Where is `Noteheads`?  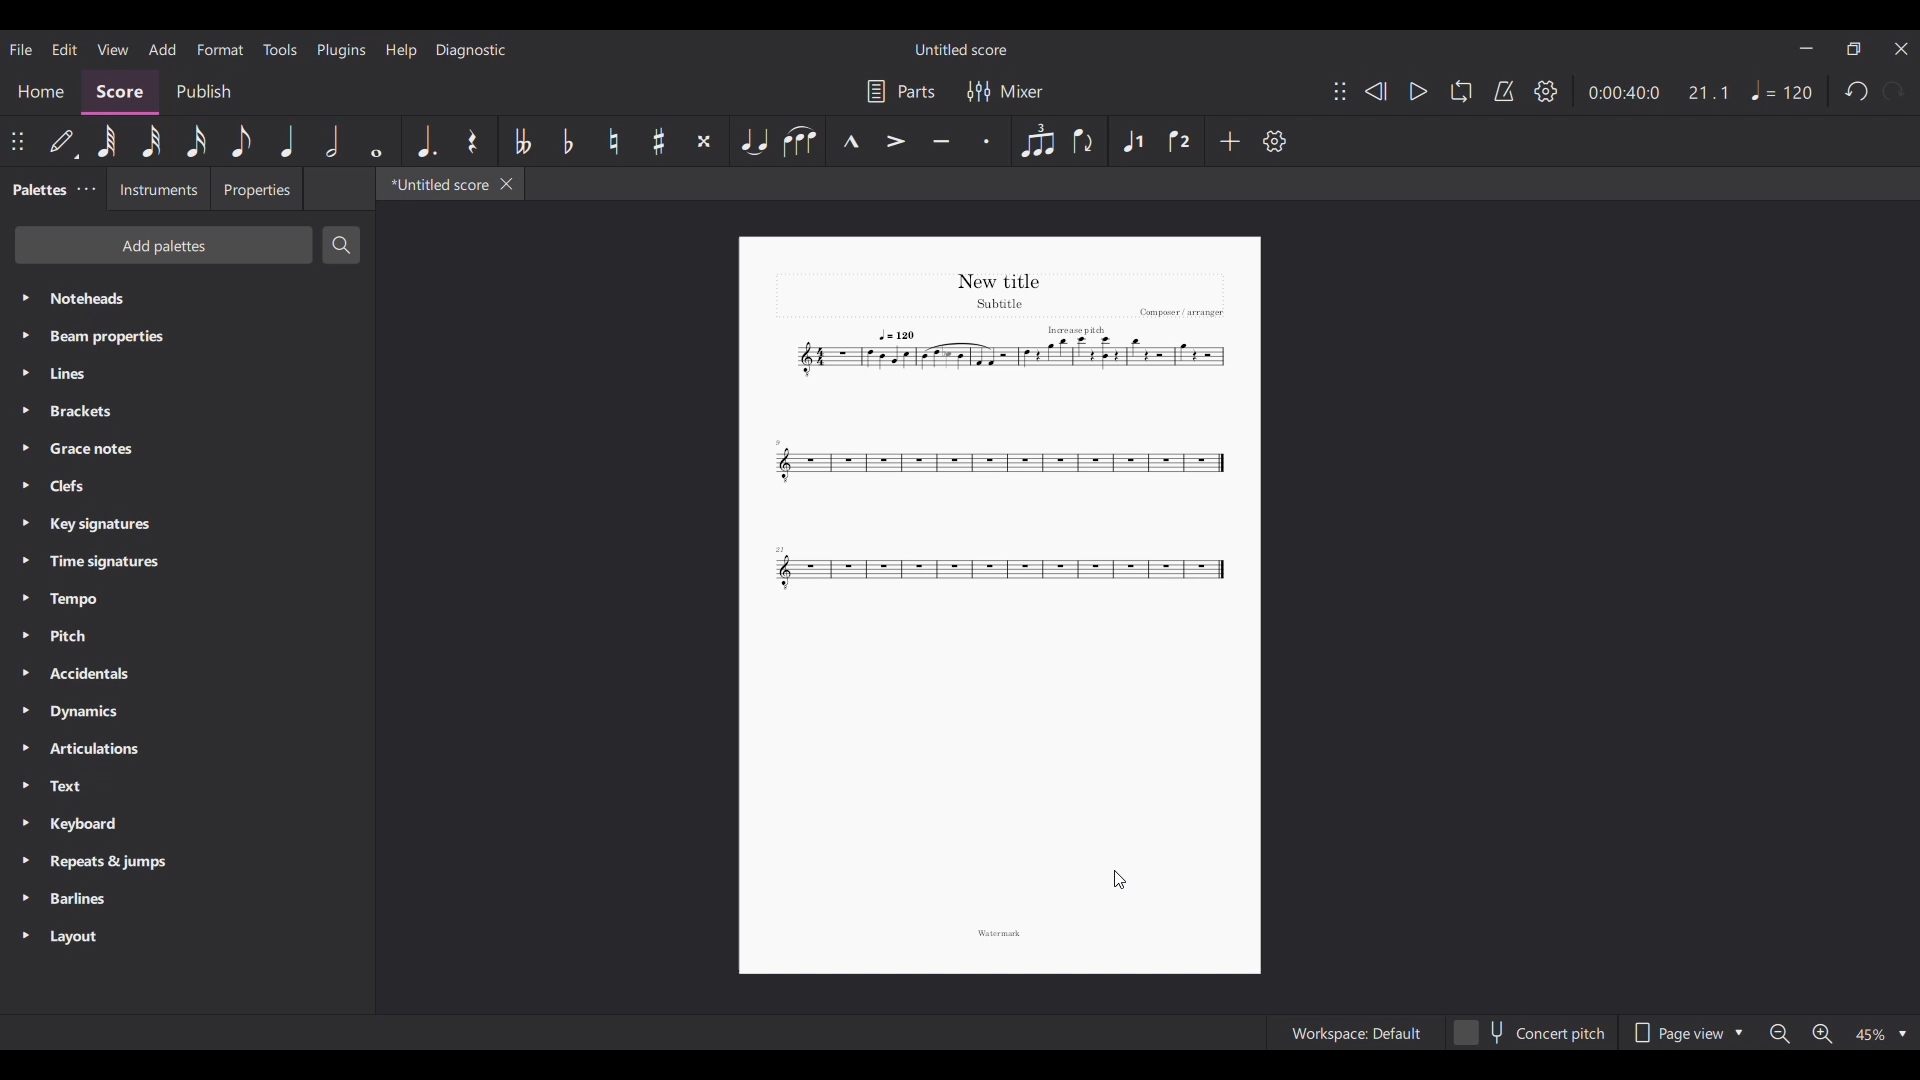
Noteheads is located at coordinates (188, 298).